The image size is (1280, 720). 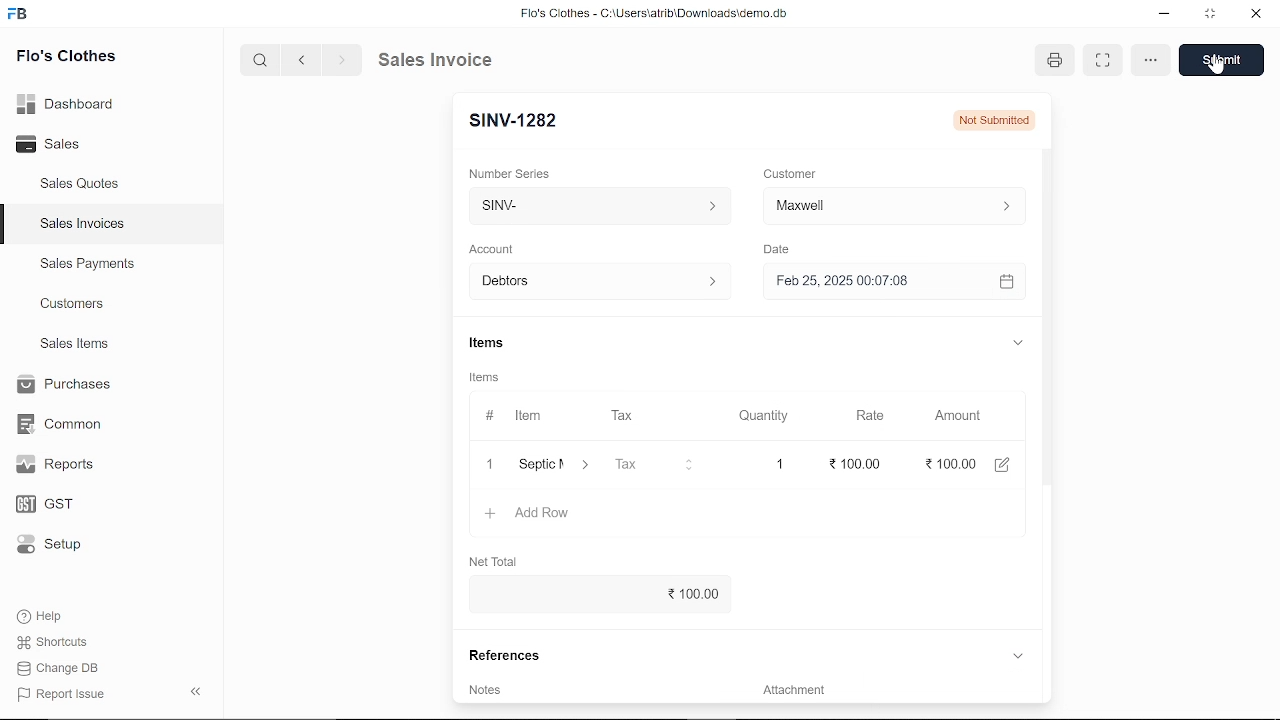 I want to click on close, so click(x=1254, y=12).